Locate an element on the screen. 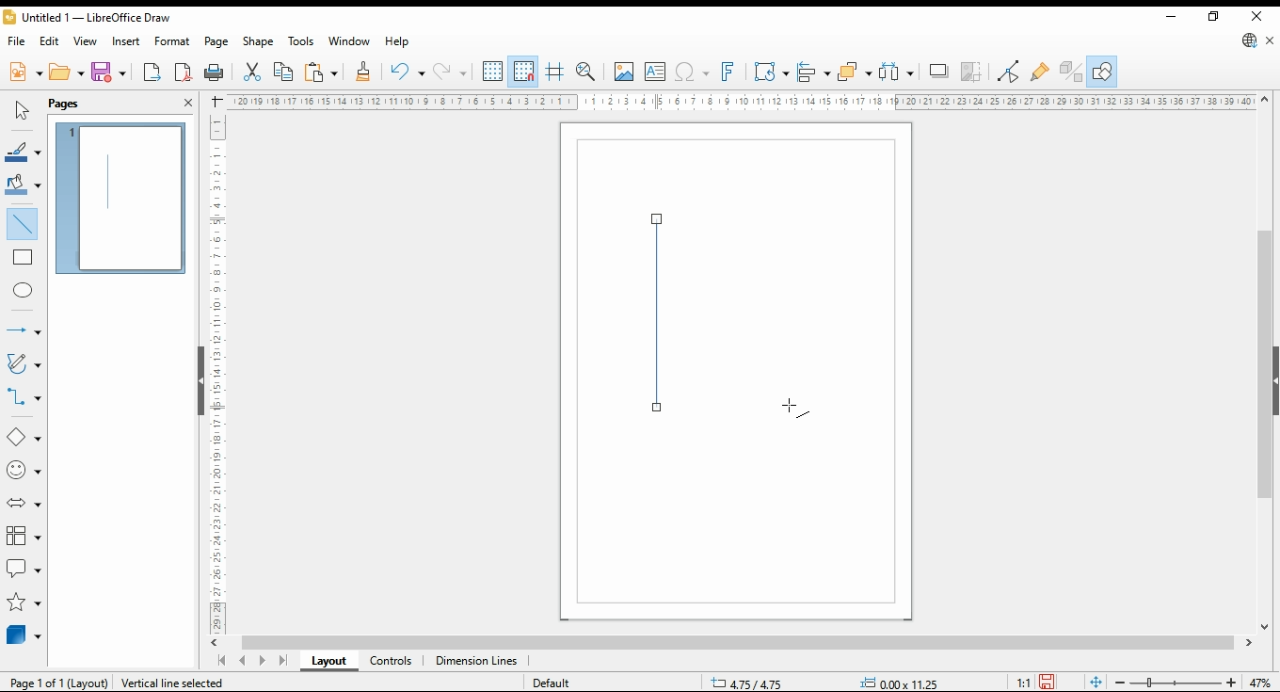 The width and height of the screenshot is (1280, 692). screen size is located at coordinates (752, 681).